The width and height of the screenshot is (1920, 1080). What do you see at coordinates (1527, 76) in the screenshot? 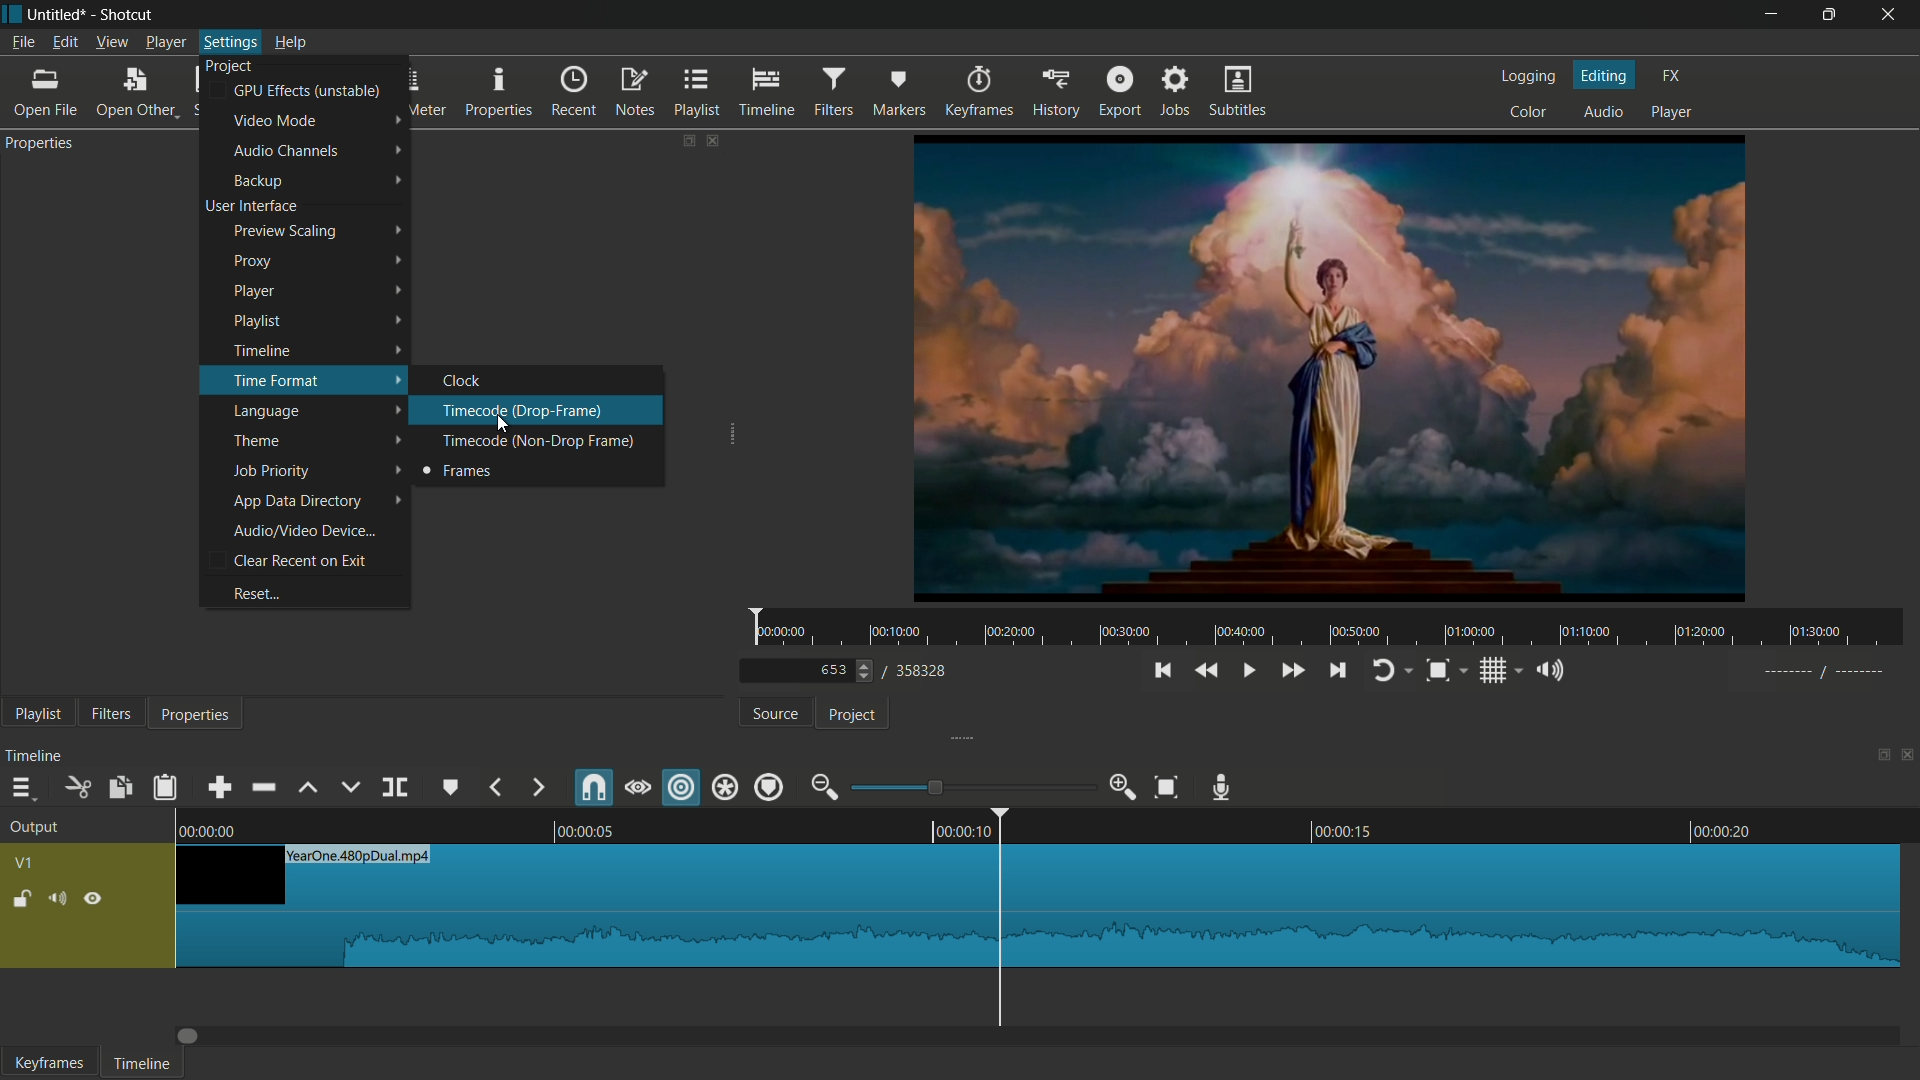
I see `logging` at bounding box center [1527, 76].